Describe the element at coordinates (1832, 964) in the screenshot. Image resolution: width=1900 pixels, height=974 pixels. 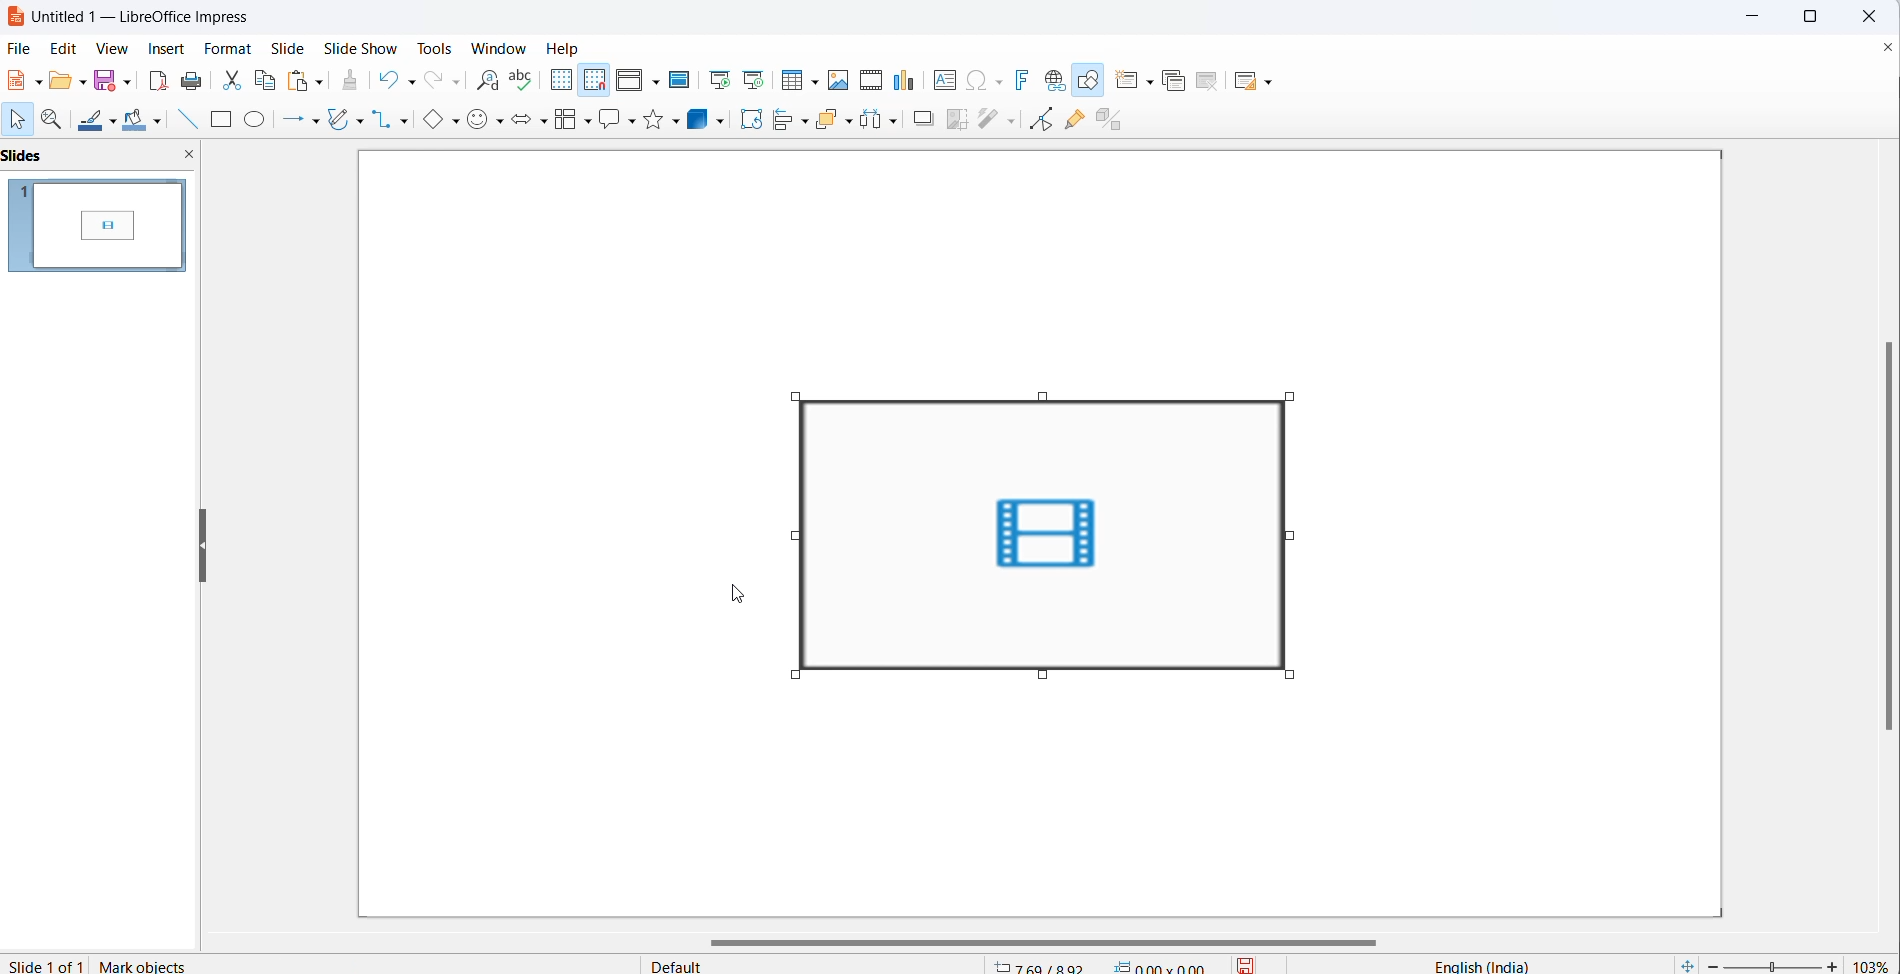
I see `increase zoom` at that location.